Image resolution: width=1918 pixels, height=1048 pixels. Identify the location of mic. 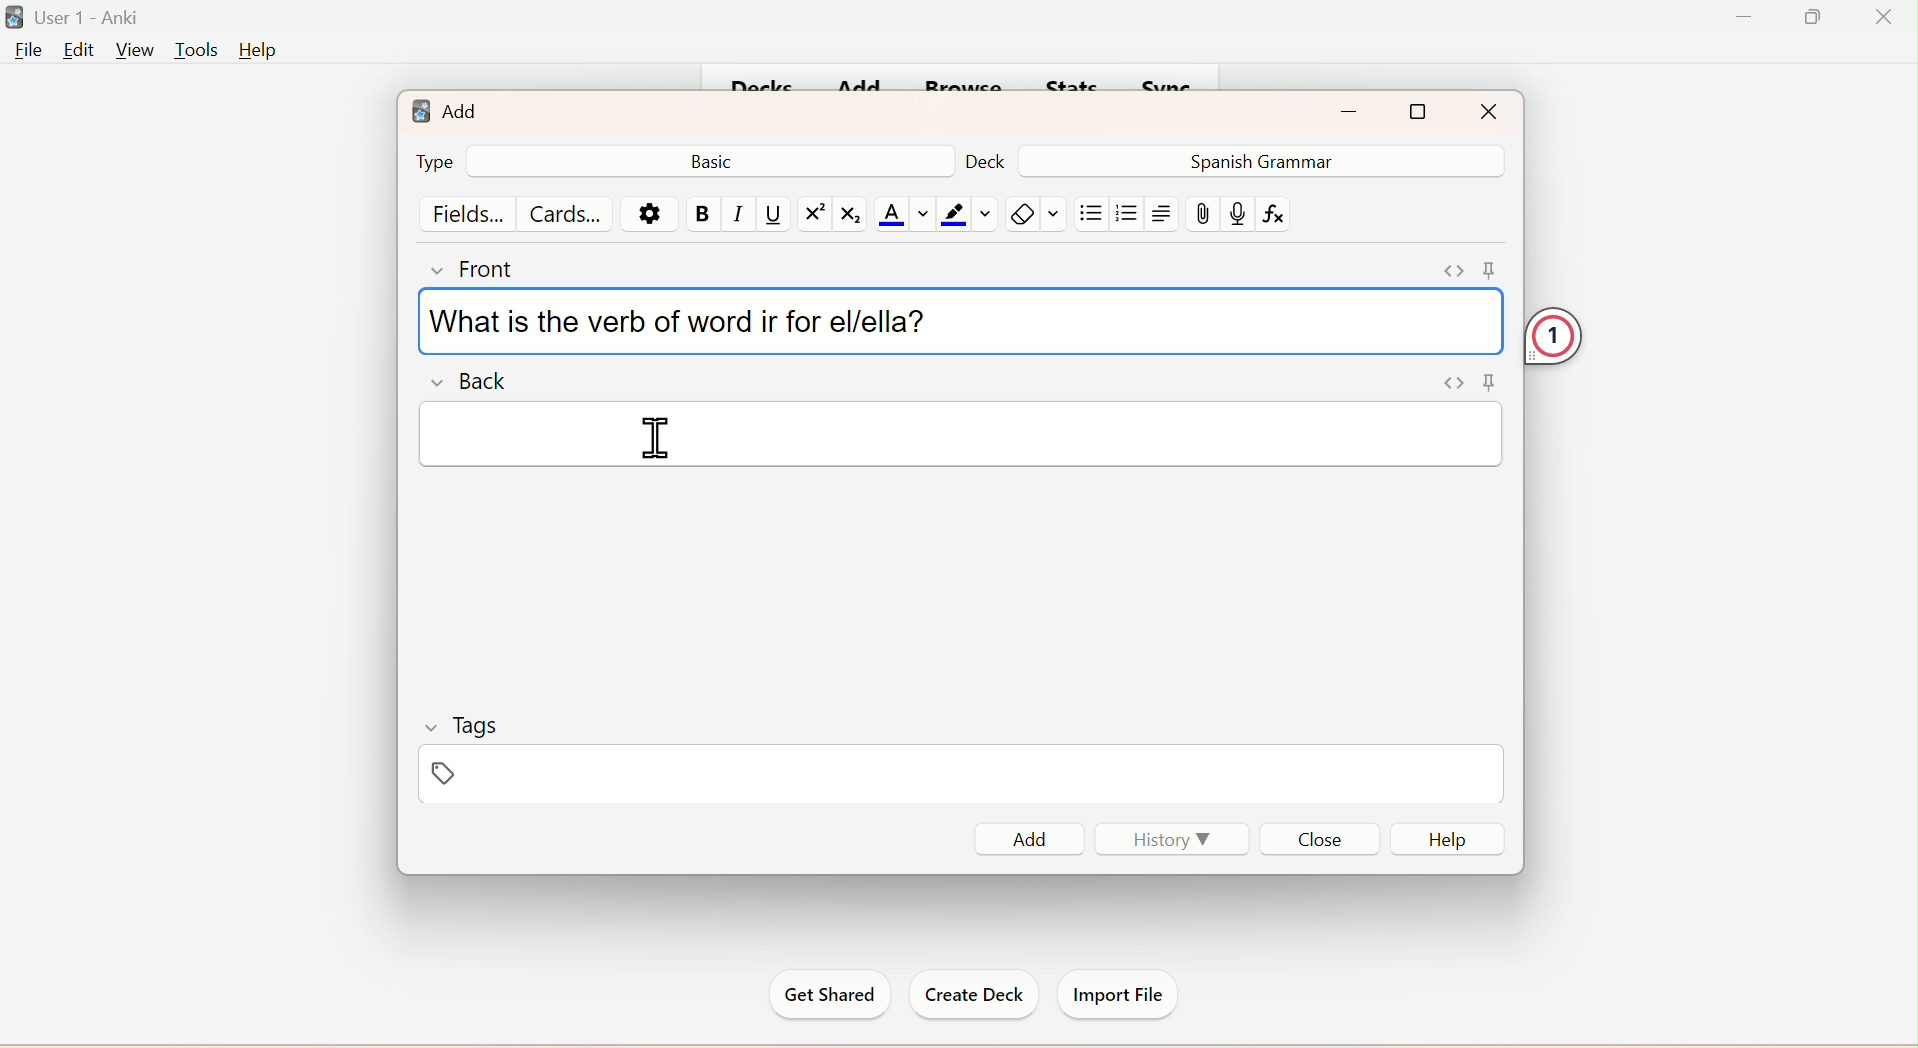
(1236, 217).